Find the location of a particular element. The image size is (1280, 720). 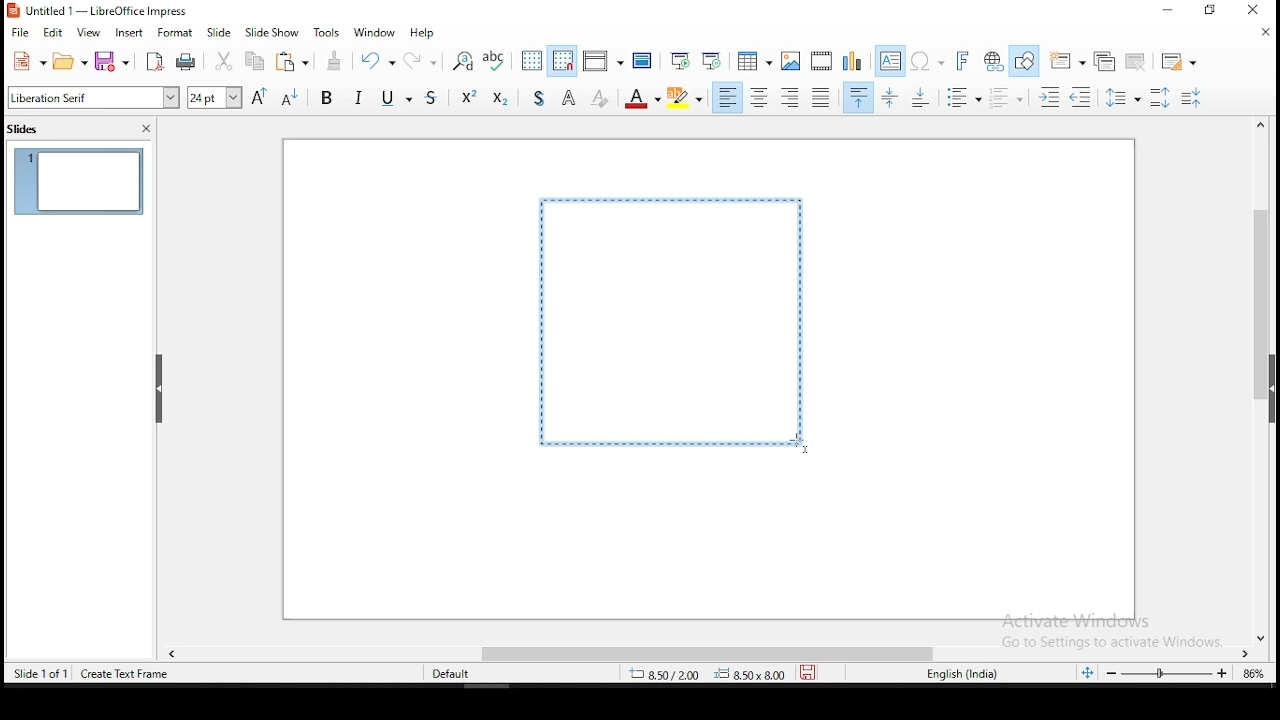

start from current slide is located at coordinates (710, 62).